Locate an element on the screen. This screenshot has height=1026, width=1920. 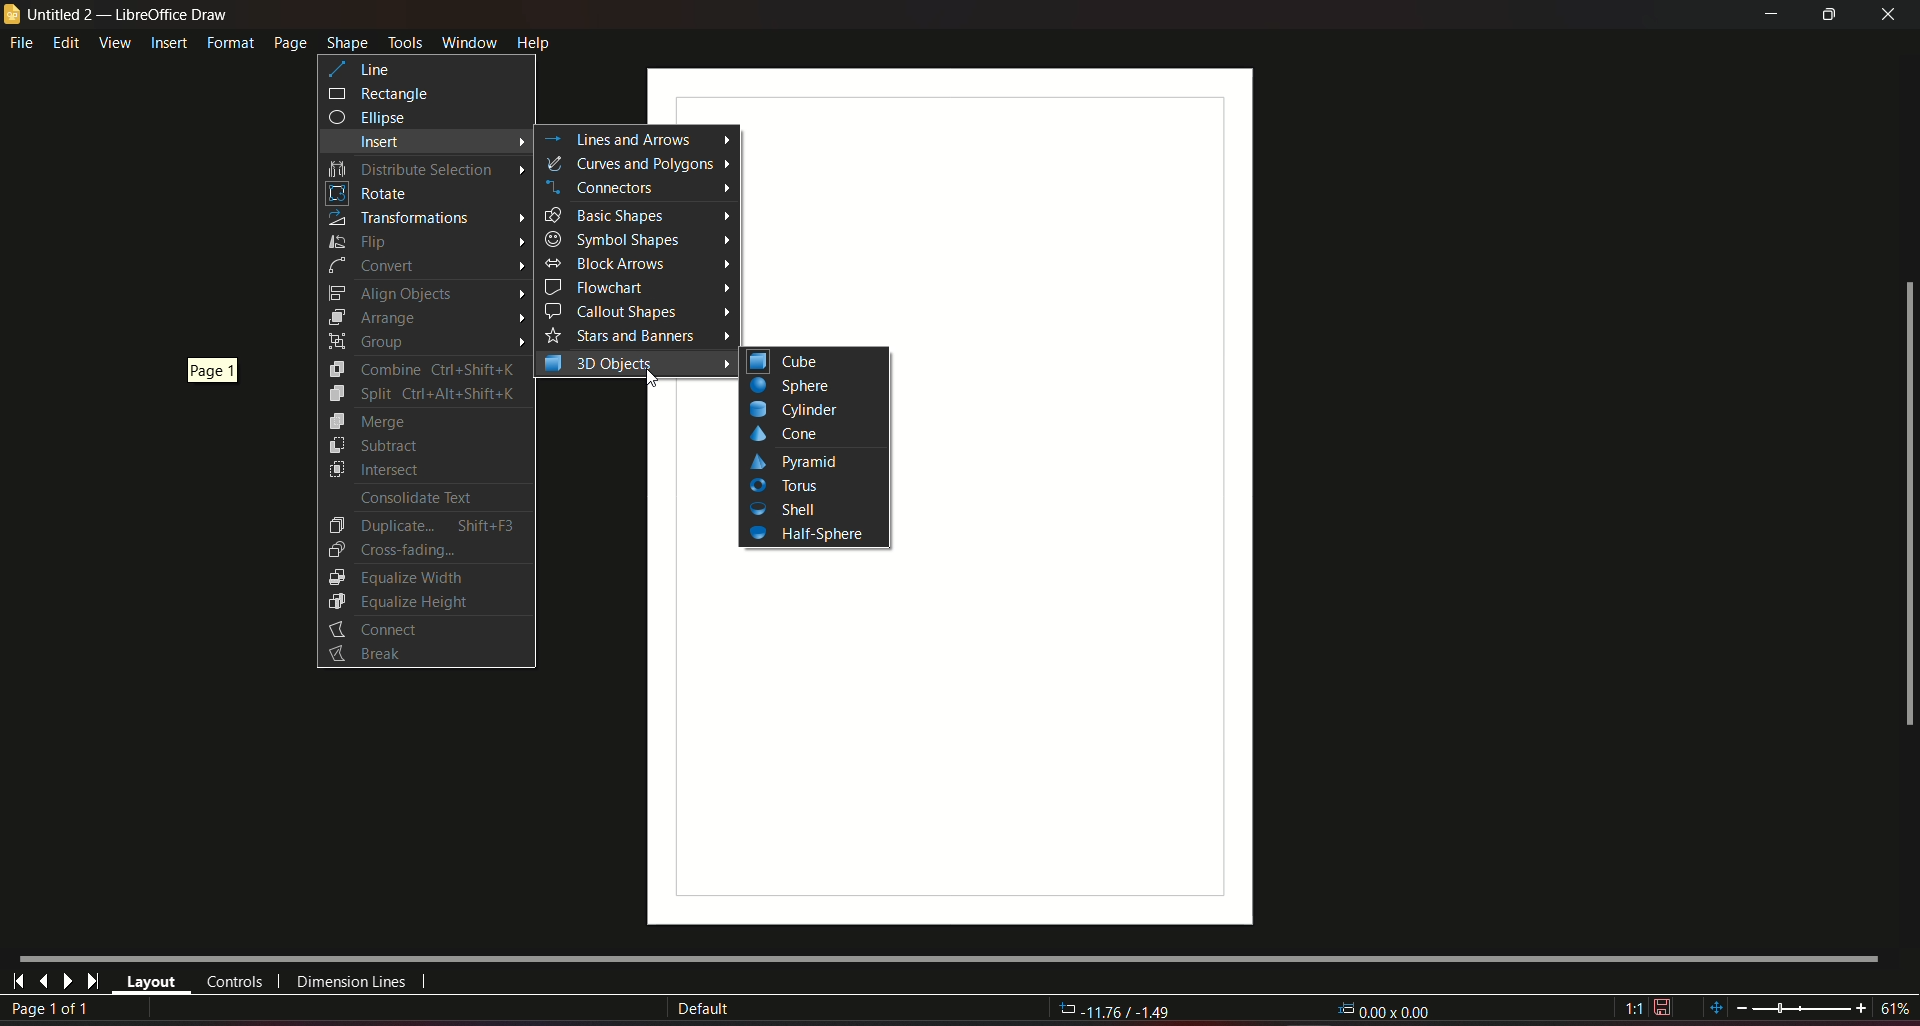
 is located at coordinates (794, 386).